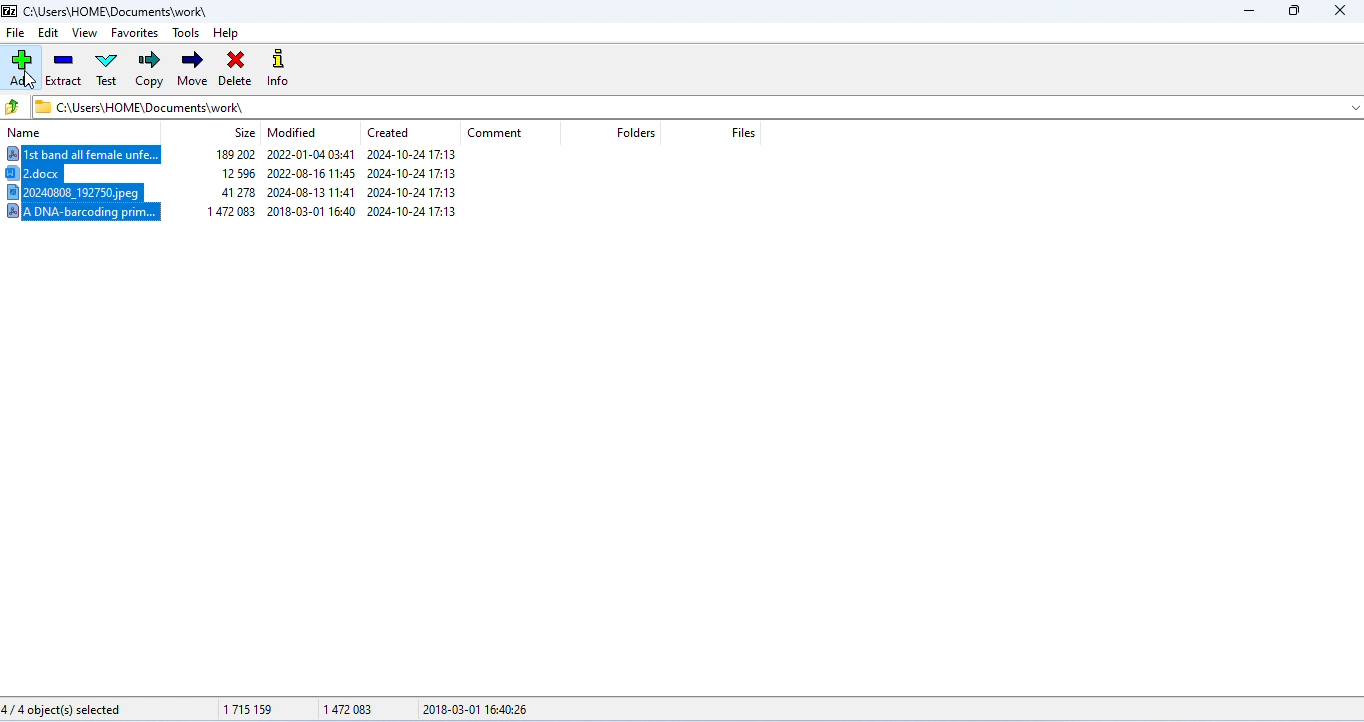  What do you see at coordinates (15, 32) in the screenshot?
I see `file` at bounding box center [15, 32].